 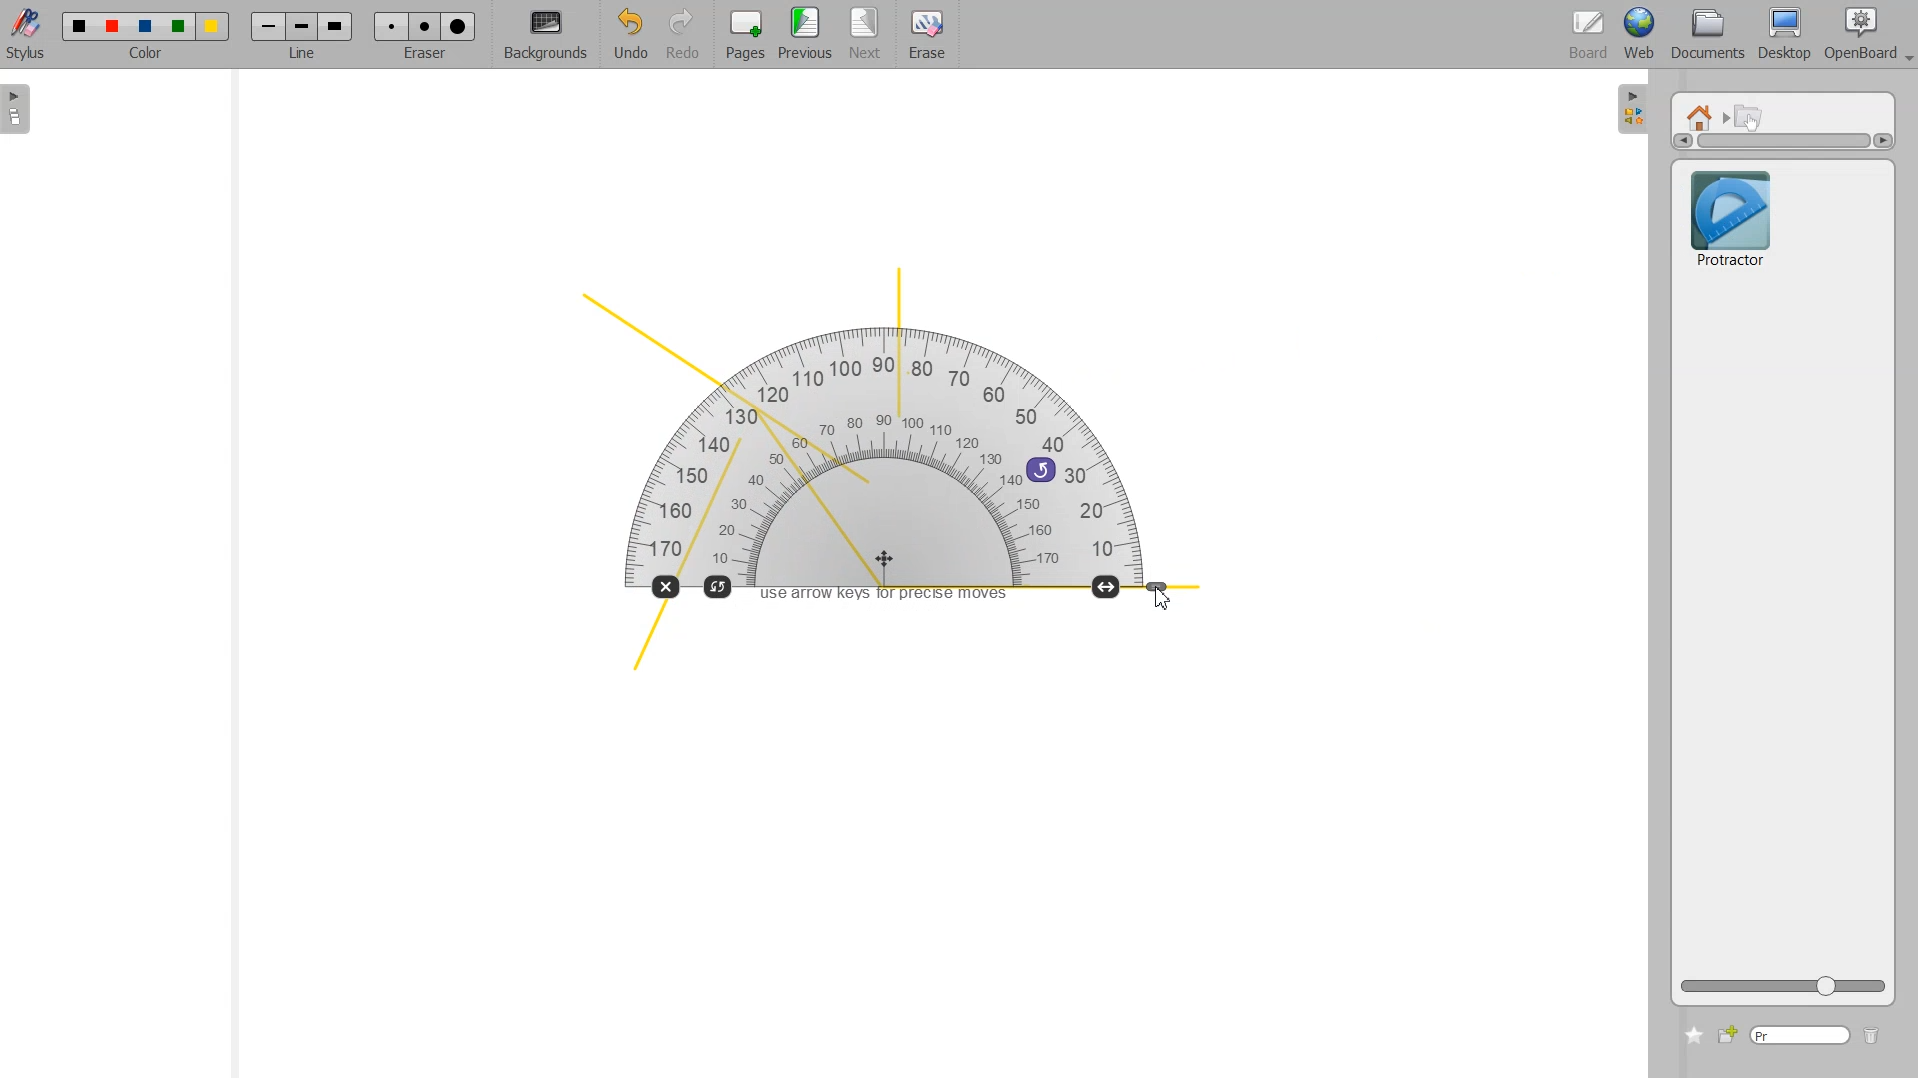 What do you see at coordinates (1693, 1035) in the screenshot?
I see `Add to favorite` at bounding box center [1693, 1035].